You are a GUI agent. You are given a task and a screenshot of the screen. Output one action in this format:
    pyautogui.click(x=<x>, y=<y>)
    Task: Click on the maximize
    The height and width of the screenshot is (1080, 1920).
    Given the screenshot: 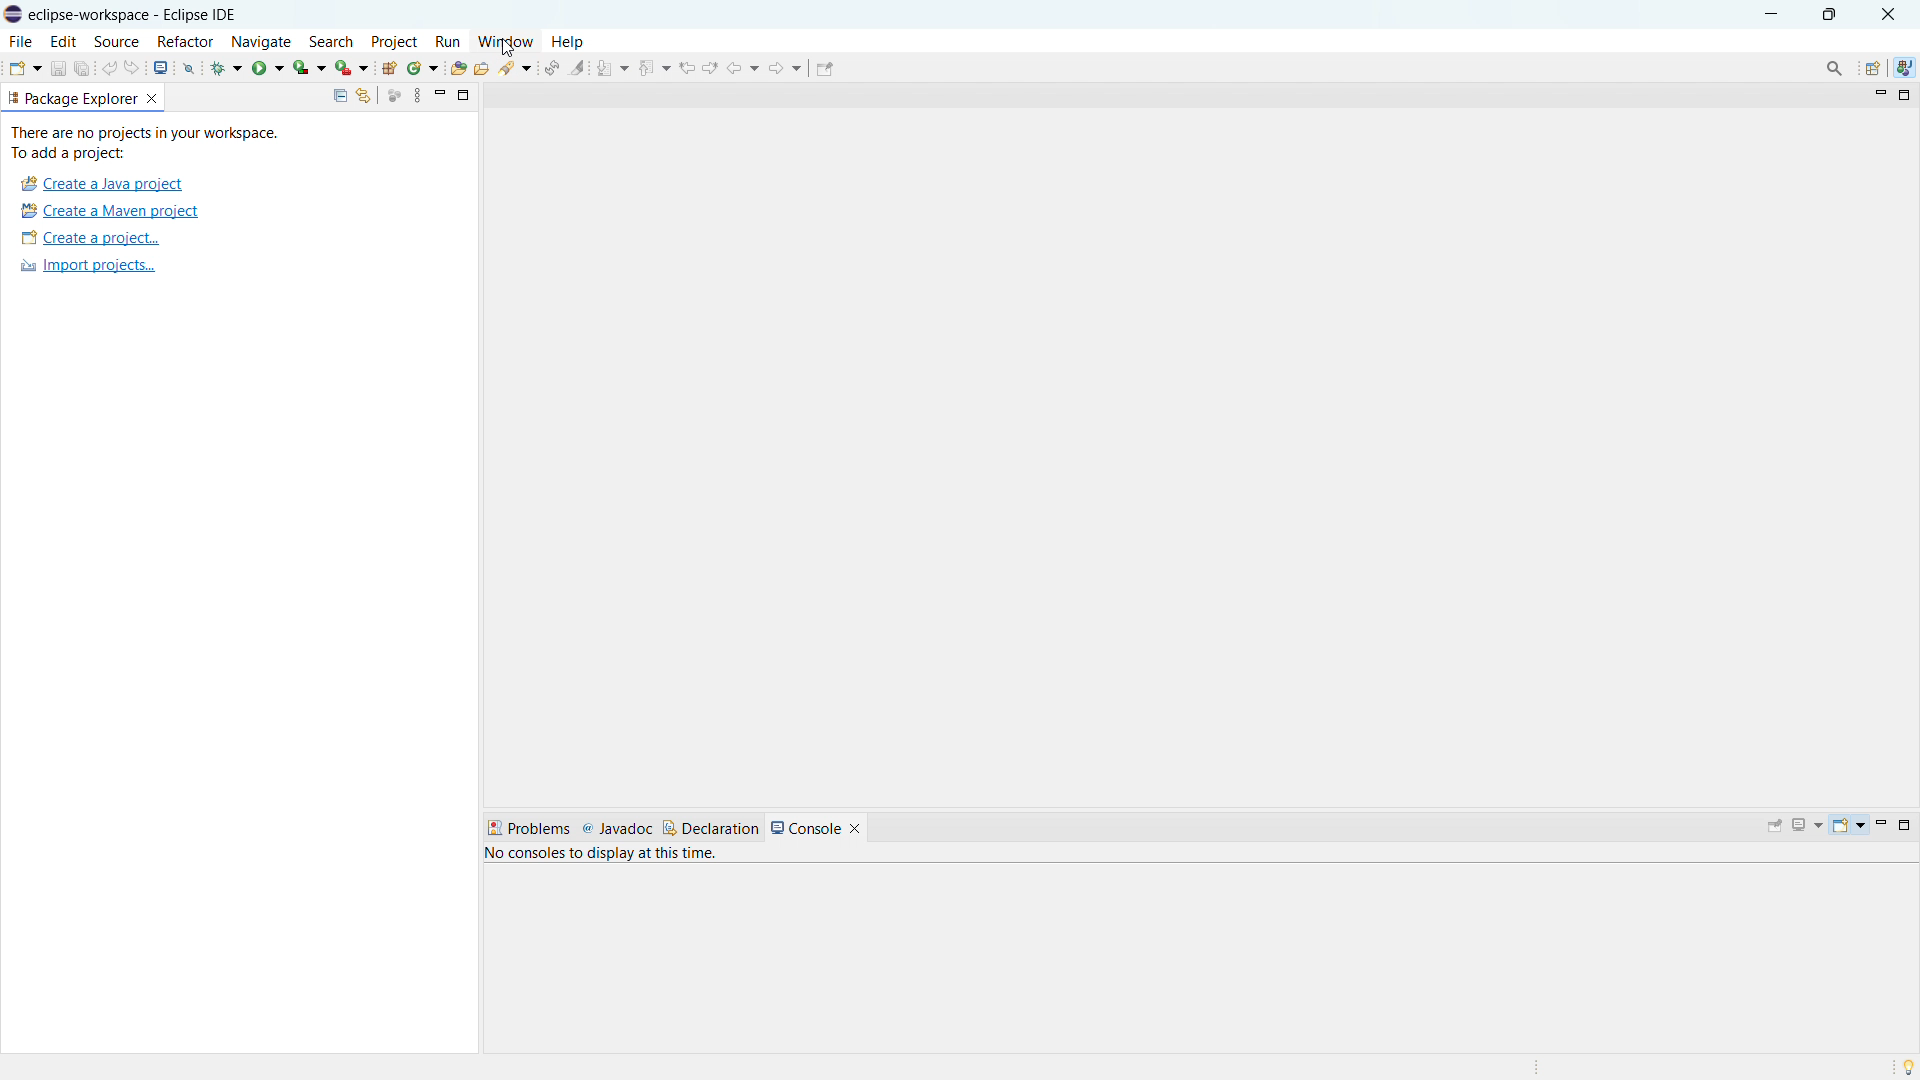 What is the action you would take?
    pyautogui.click(x=1906, y=94)
    